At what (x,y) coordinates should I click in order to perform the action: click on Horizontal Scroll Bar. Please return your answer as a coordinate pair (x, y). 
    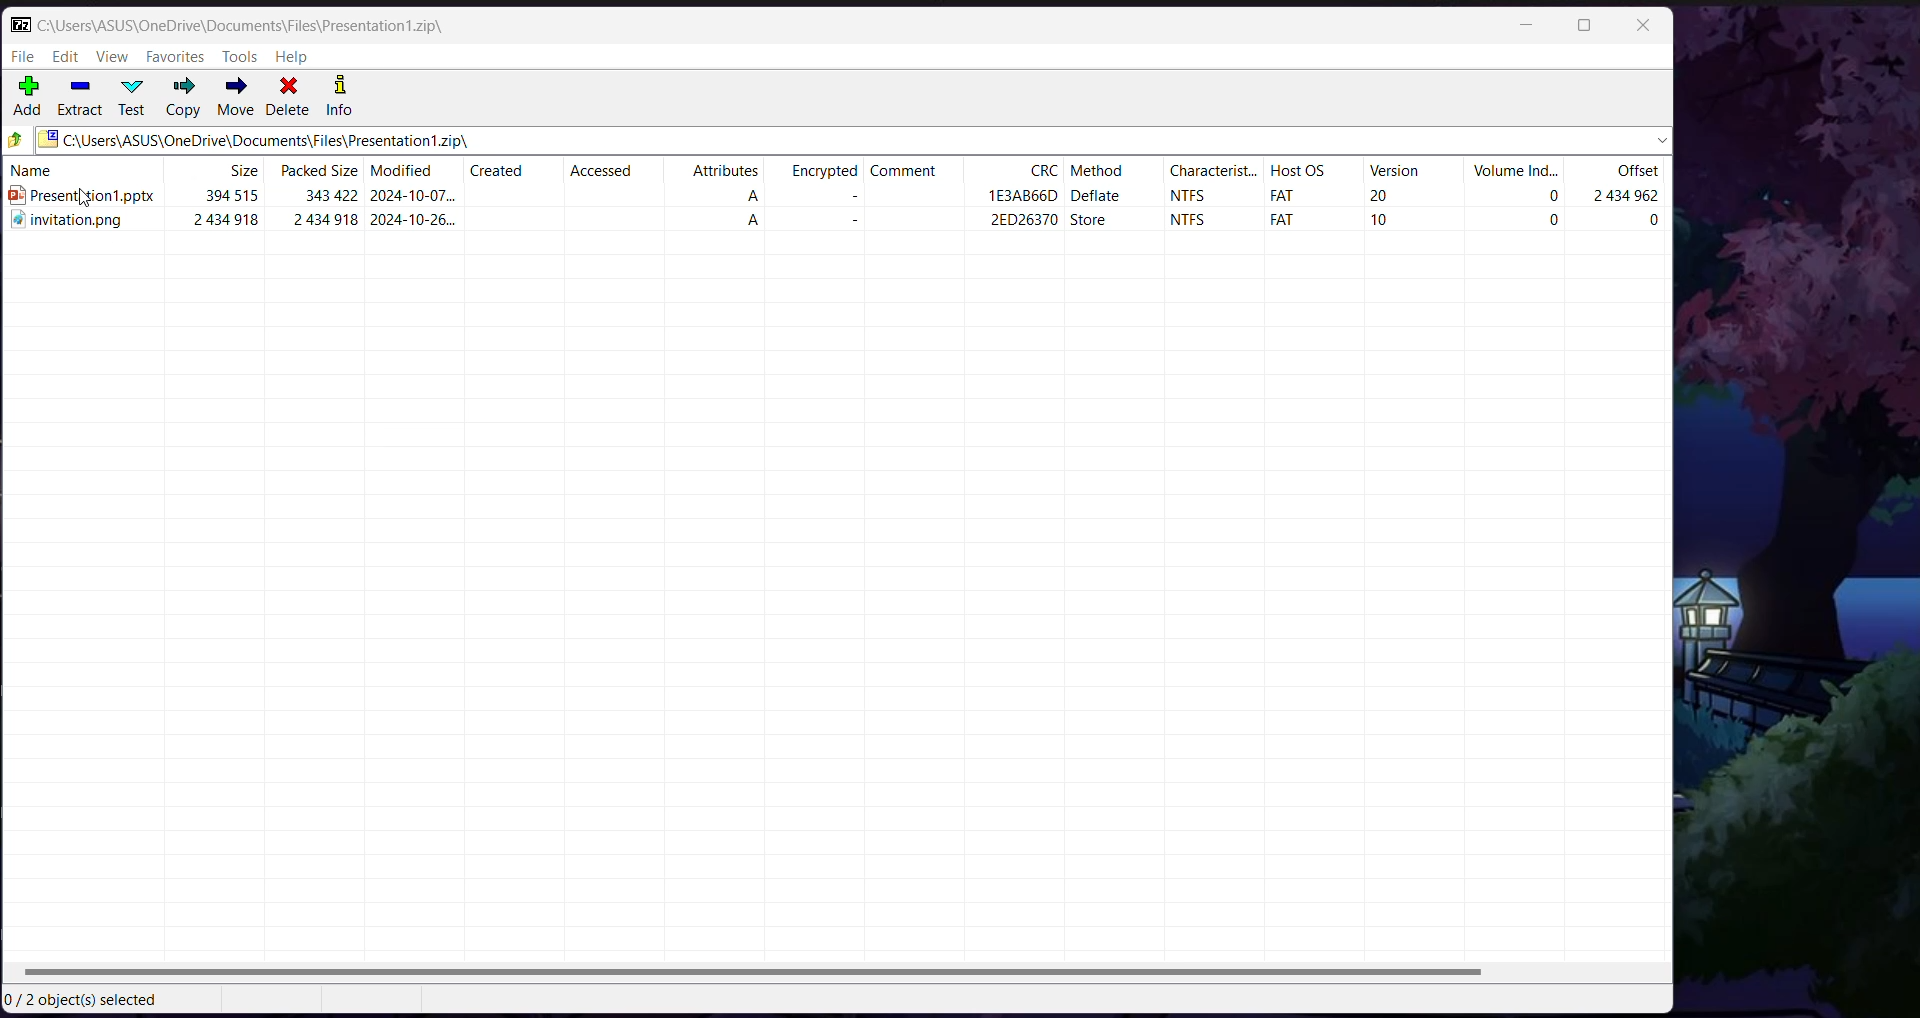
    Looking at the image, I should click on (837, 973).